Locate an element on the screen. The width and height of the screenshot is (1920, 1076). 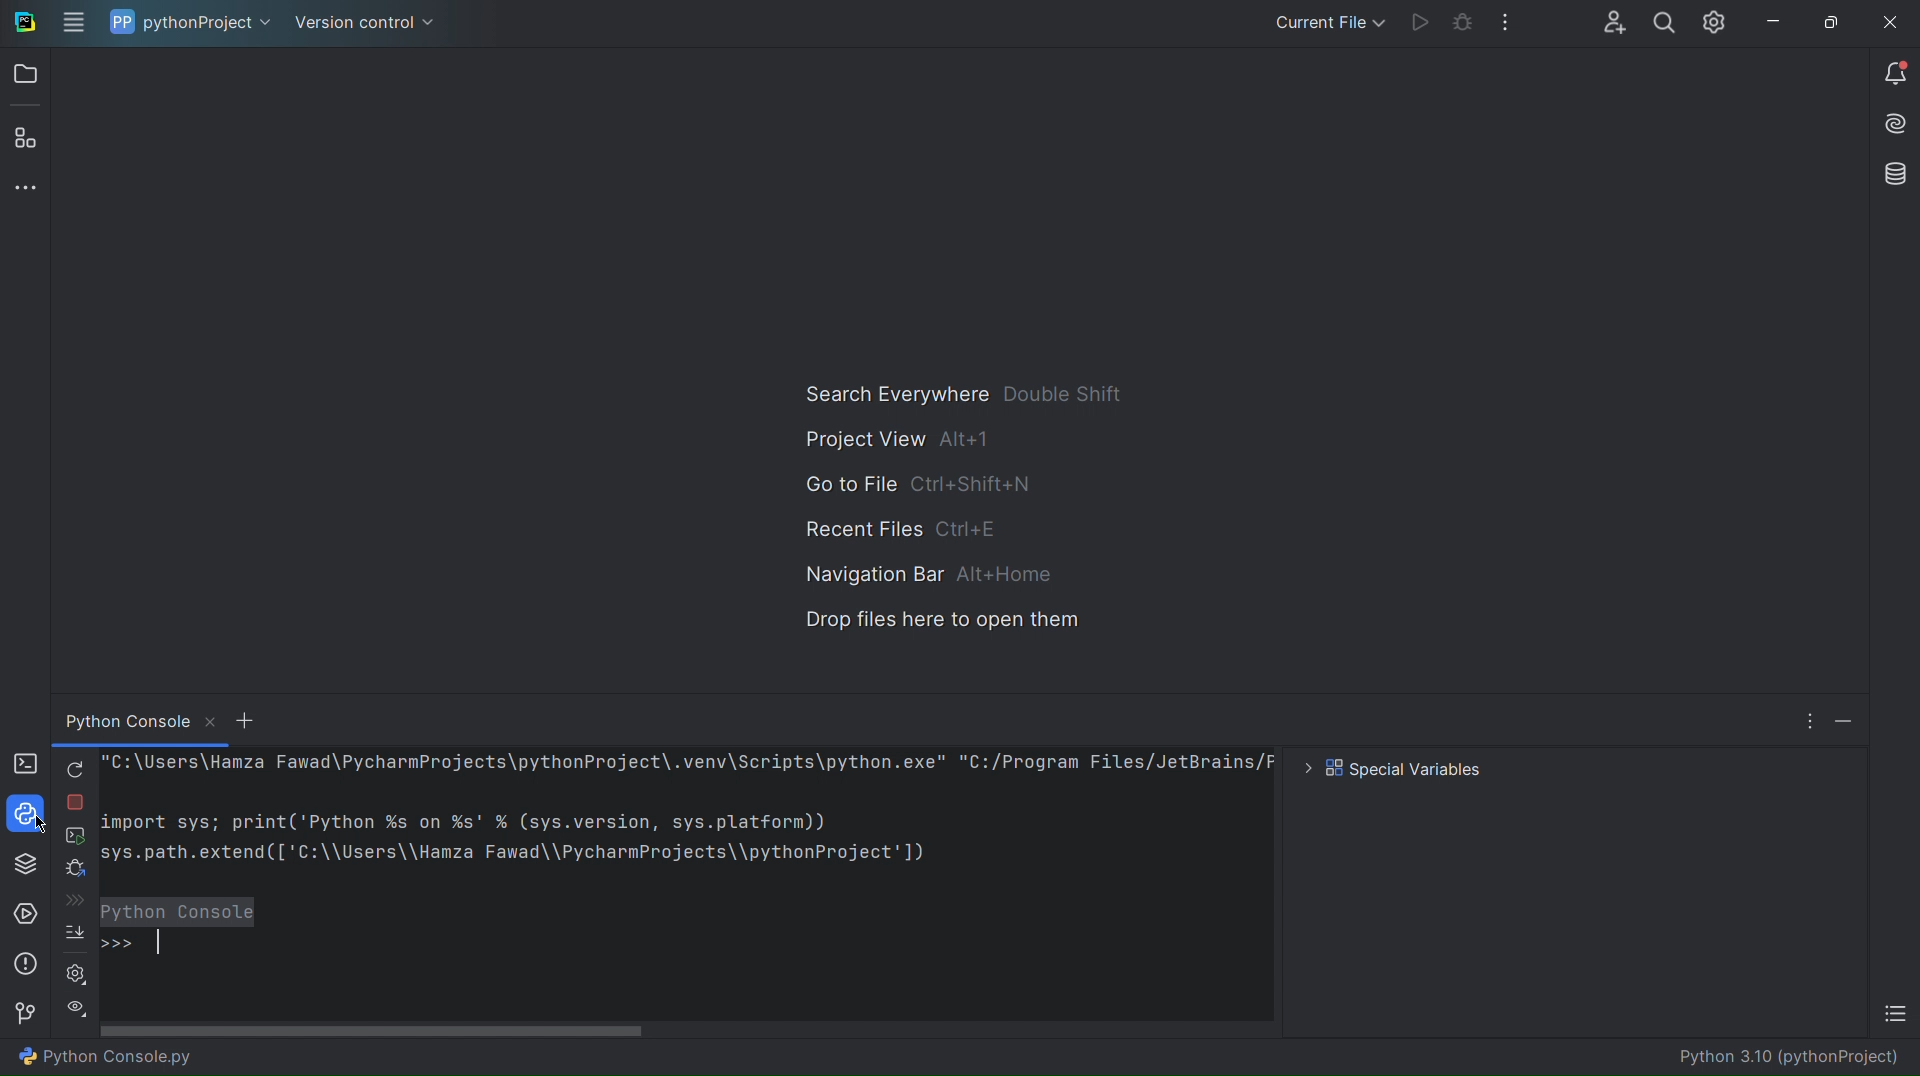
Execute Current Statement is located at coordinates (73, 839).